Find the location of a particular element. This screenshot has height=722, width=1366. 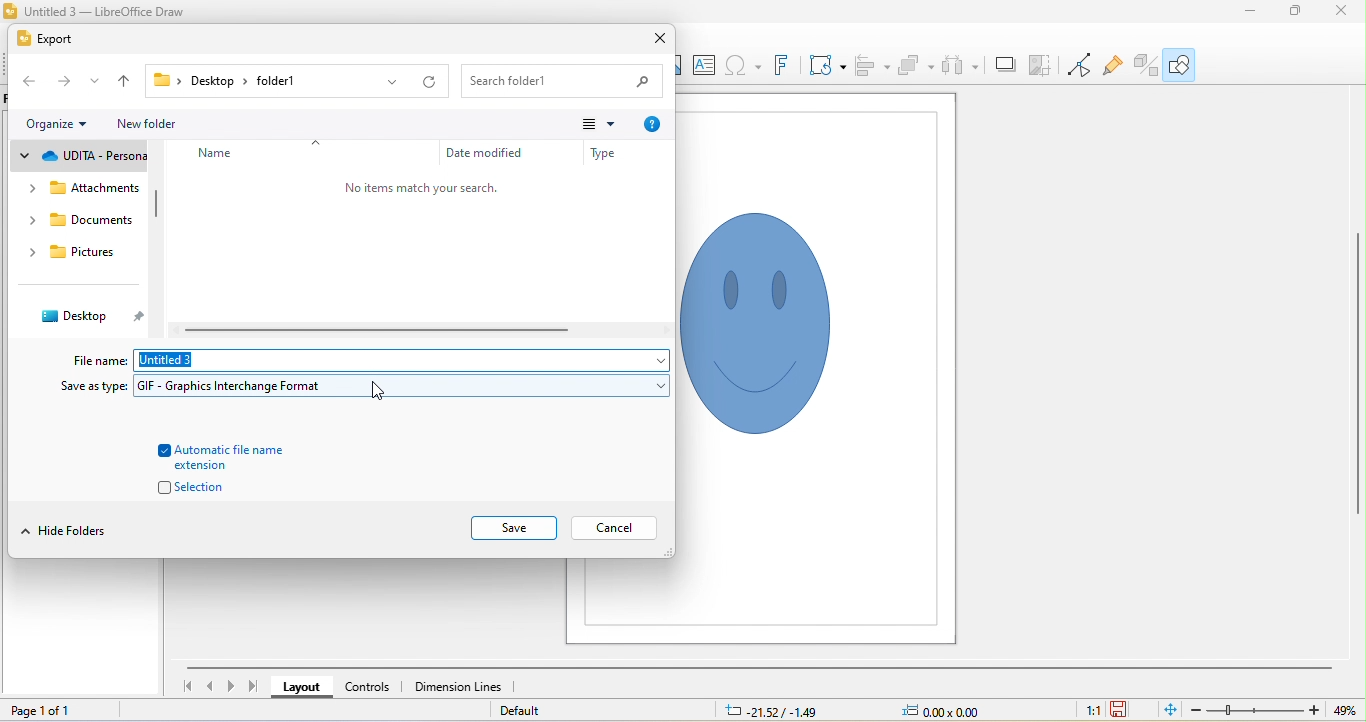

arrange is located at coordinates (914, 66).